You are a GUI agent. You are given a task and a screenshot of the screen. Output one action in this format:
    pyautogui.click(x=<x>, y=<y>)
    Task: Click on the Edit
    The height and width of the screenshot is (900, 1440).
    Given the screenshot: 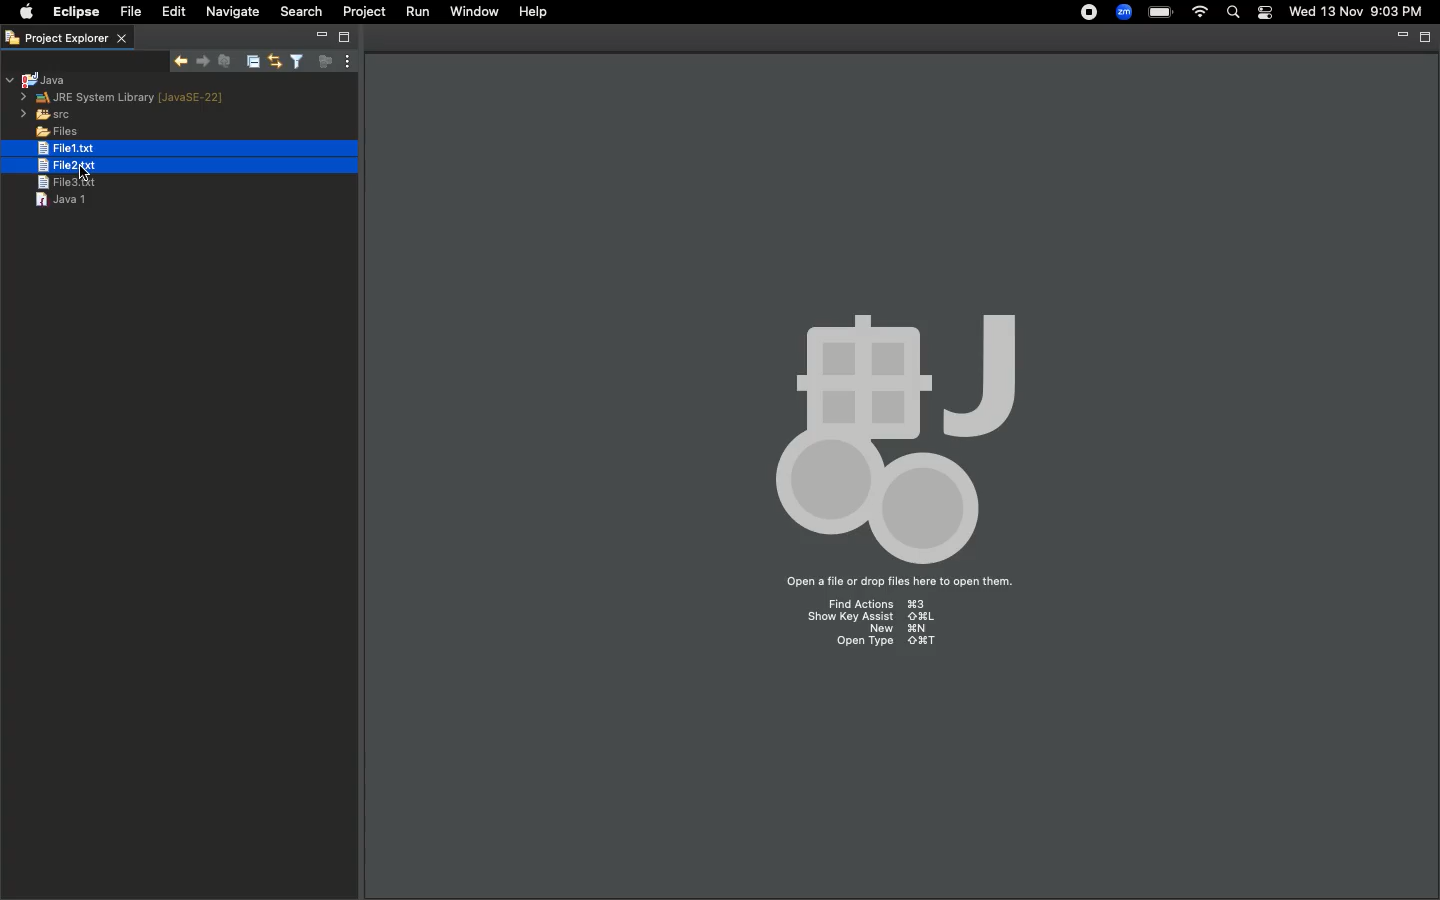 What is the action you would take?
    pyautogui.click(x=170, y=11)
    